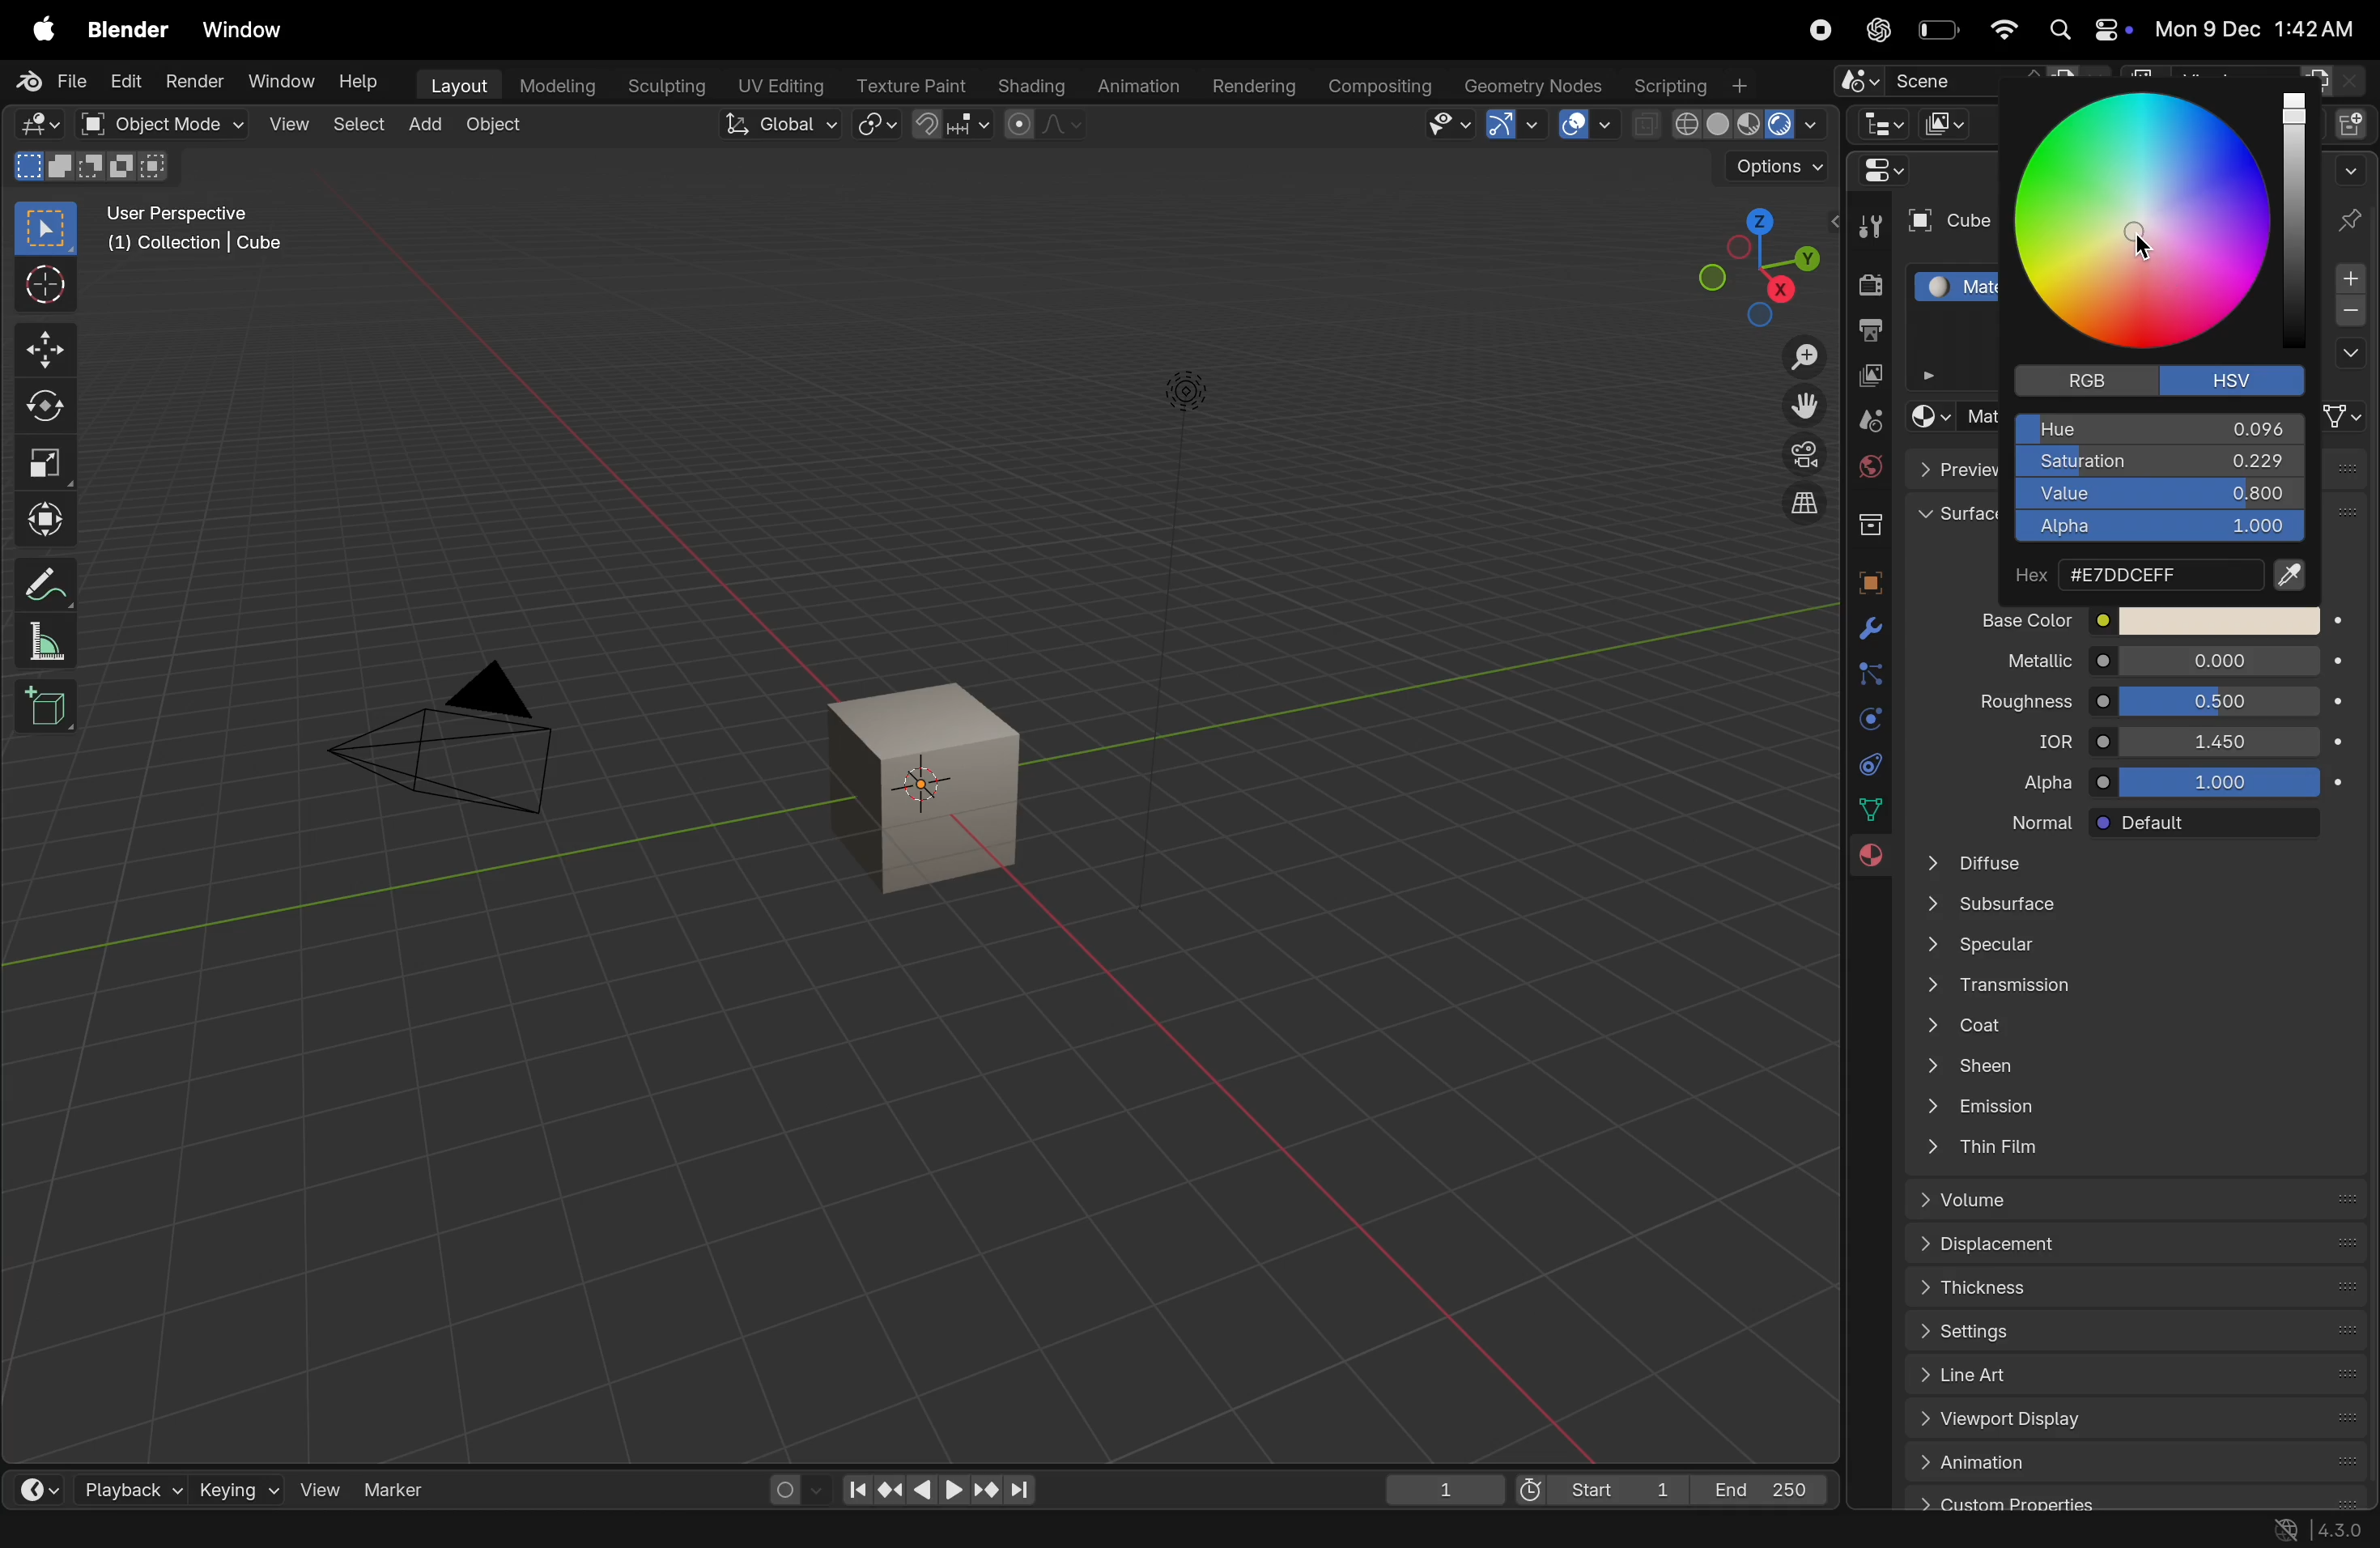  I want to click on snap, so click(951, 126).